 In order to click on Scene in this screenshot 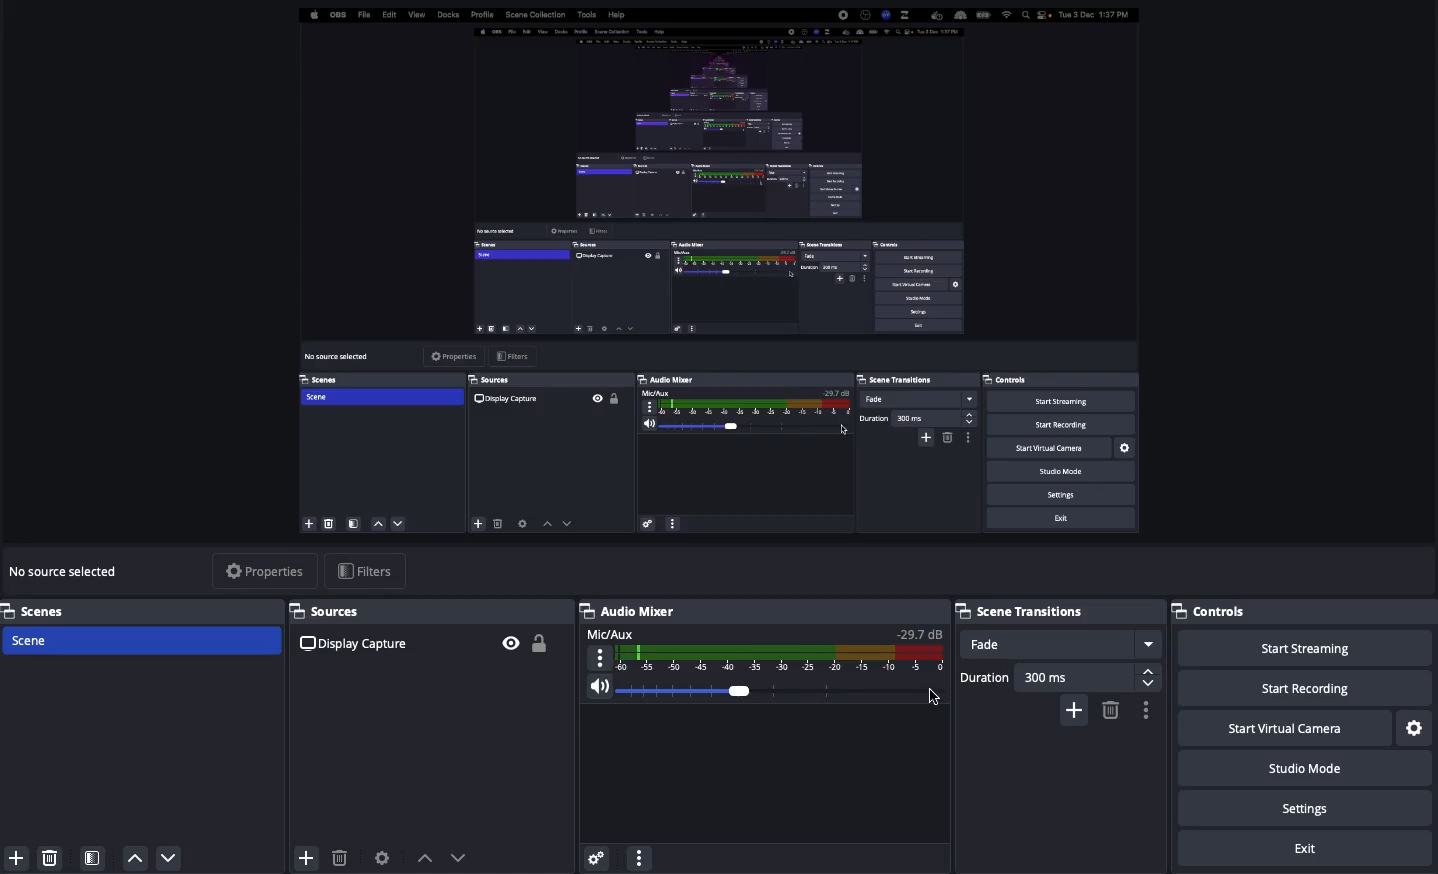, I will do `click(143, 642)`.